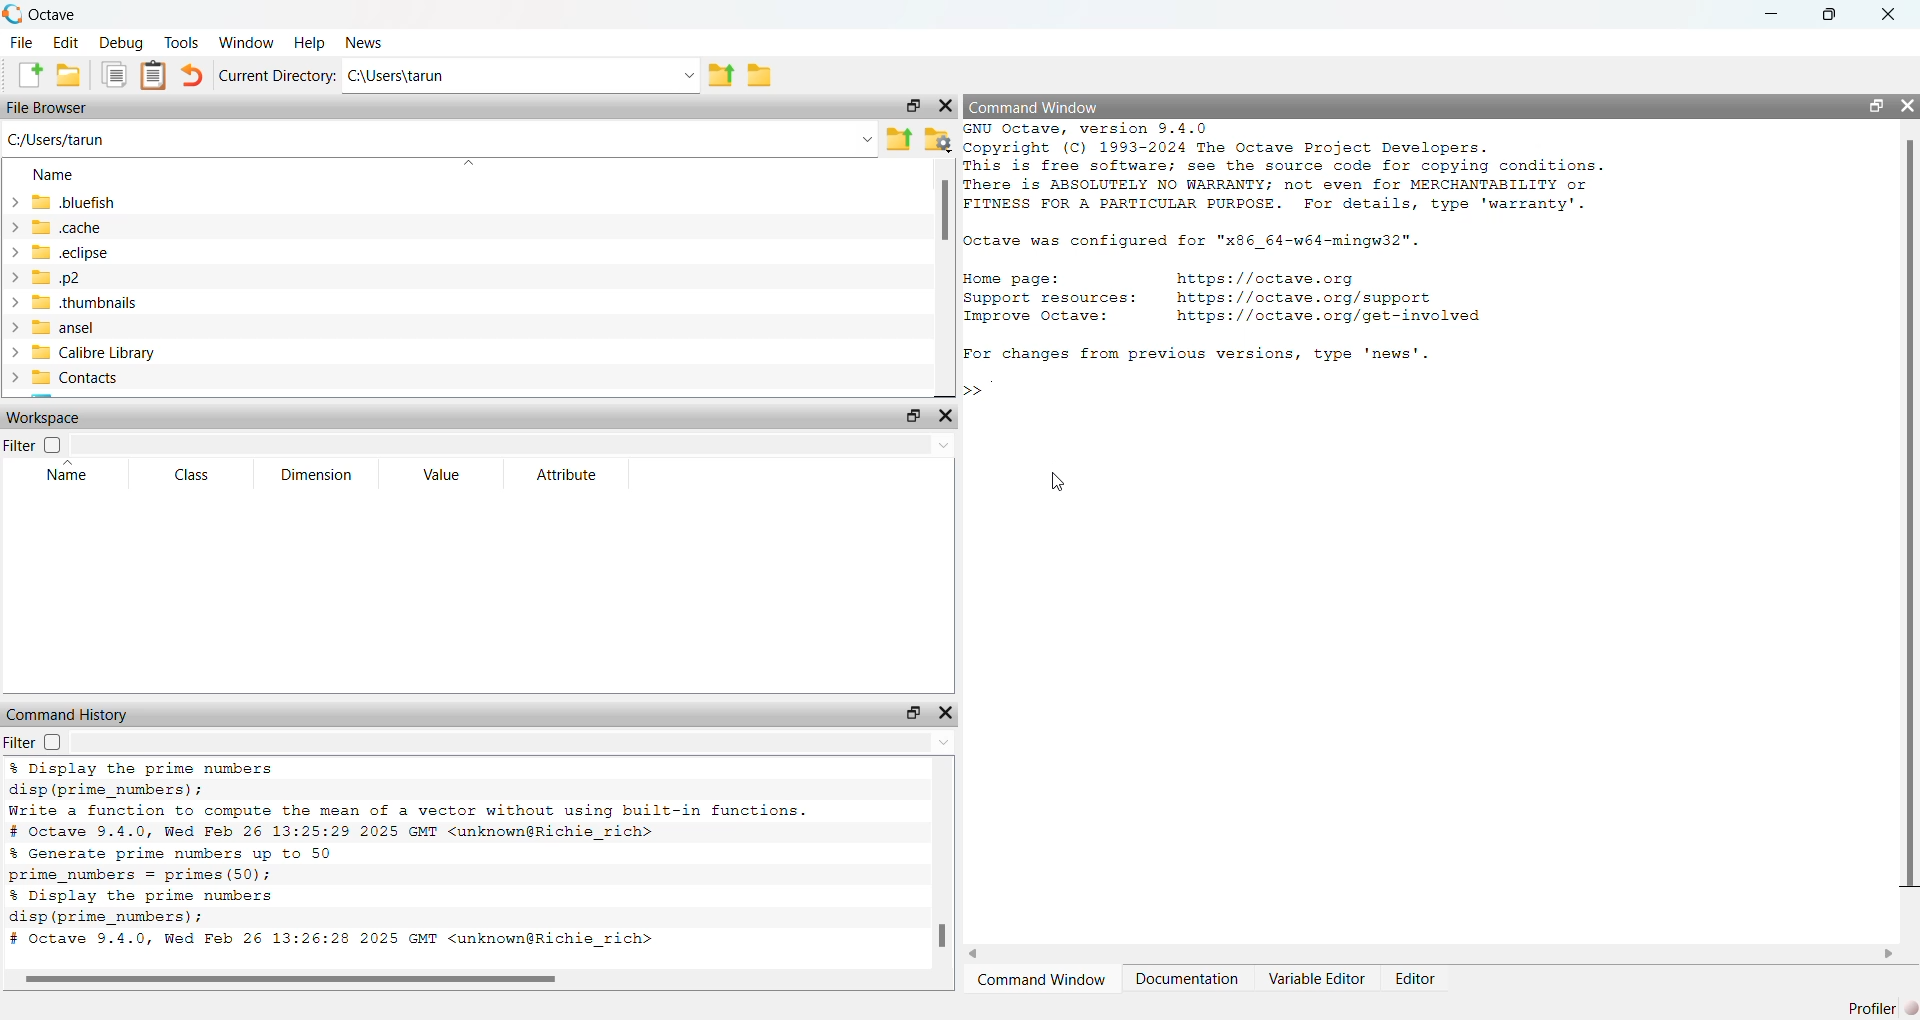 The width and height of the screenshot is (1920, 1020). I want to click on Tools, so click(184, 43).